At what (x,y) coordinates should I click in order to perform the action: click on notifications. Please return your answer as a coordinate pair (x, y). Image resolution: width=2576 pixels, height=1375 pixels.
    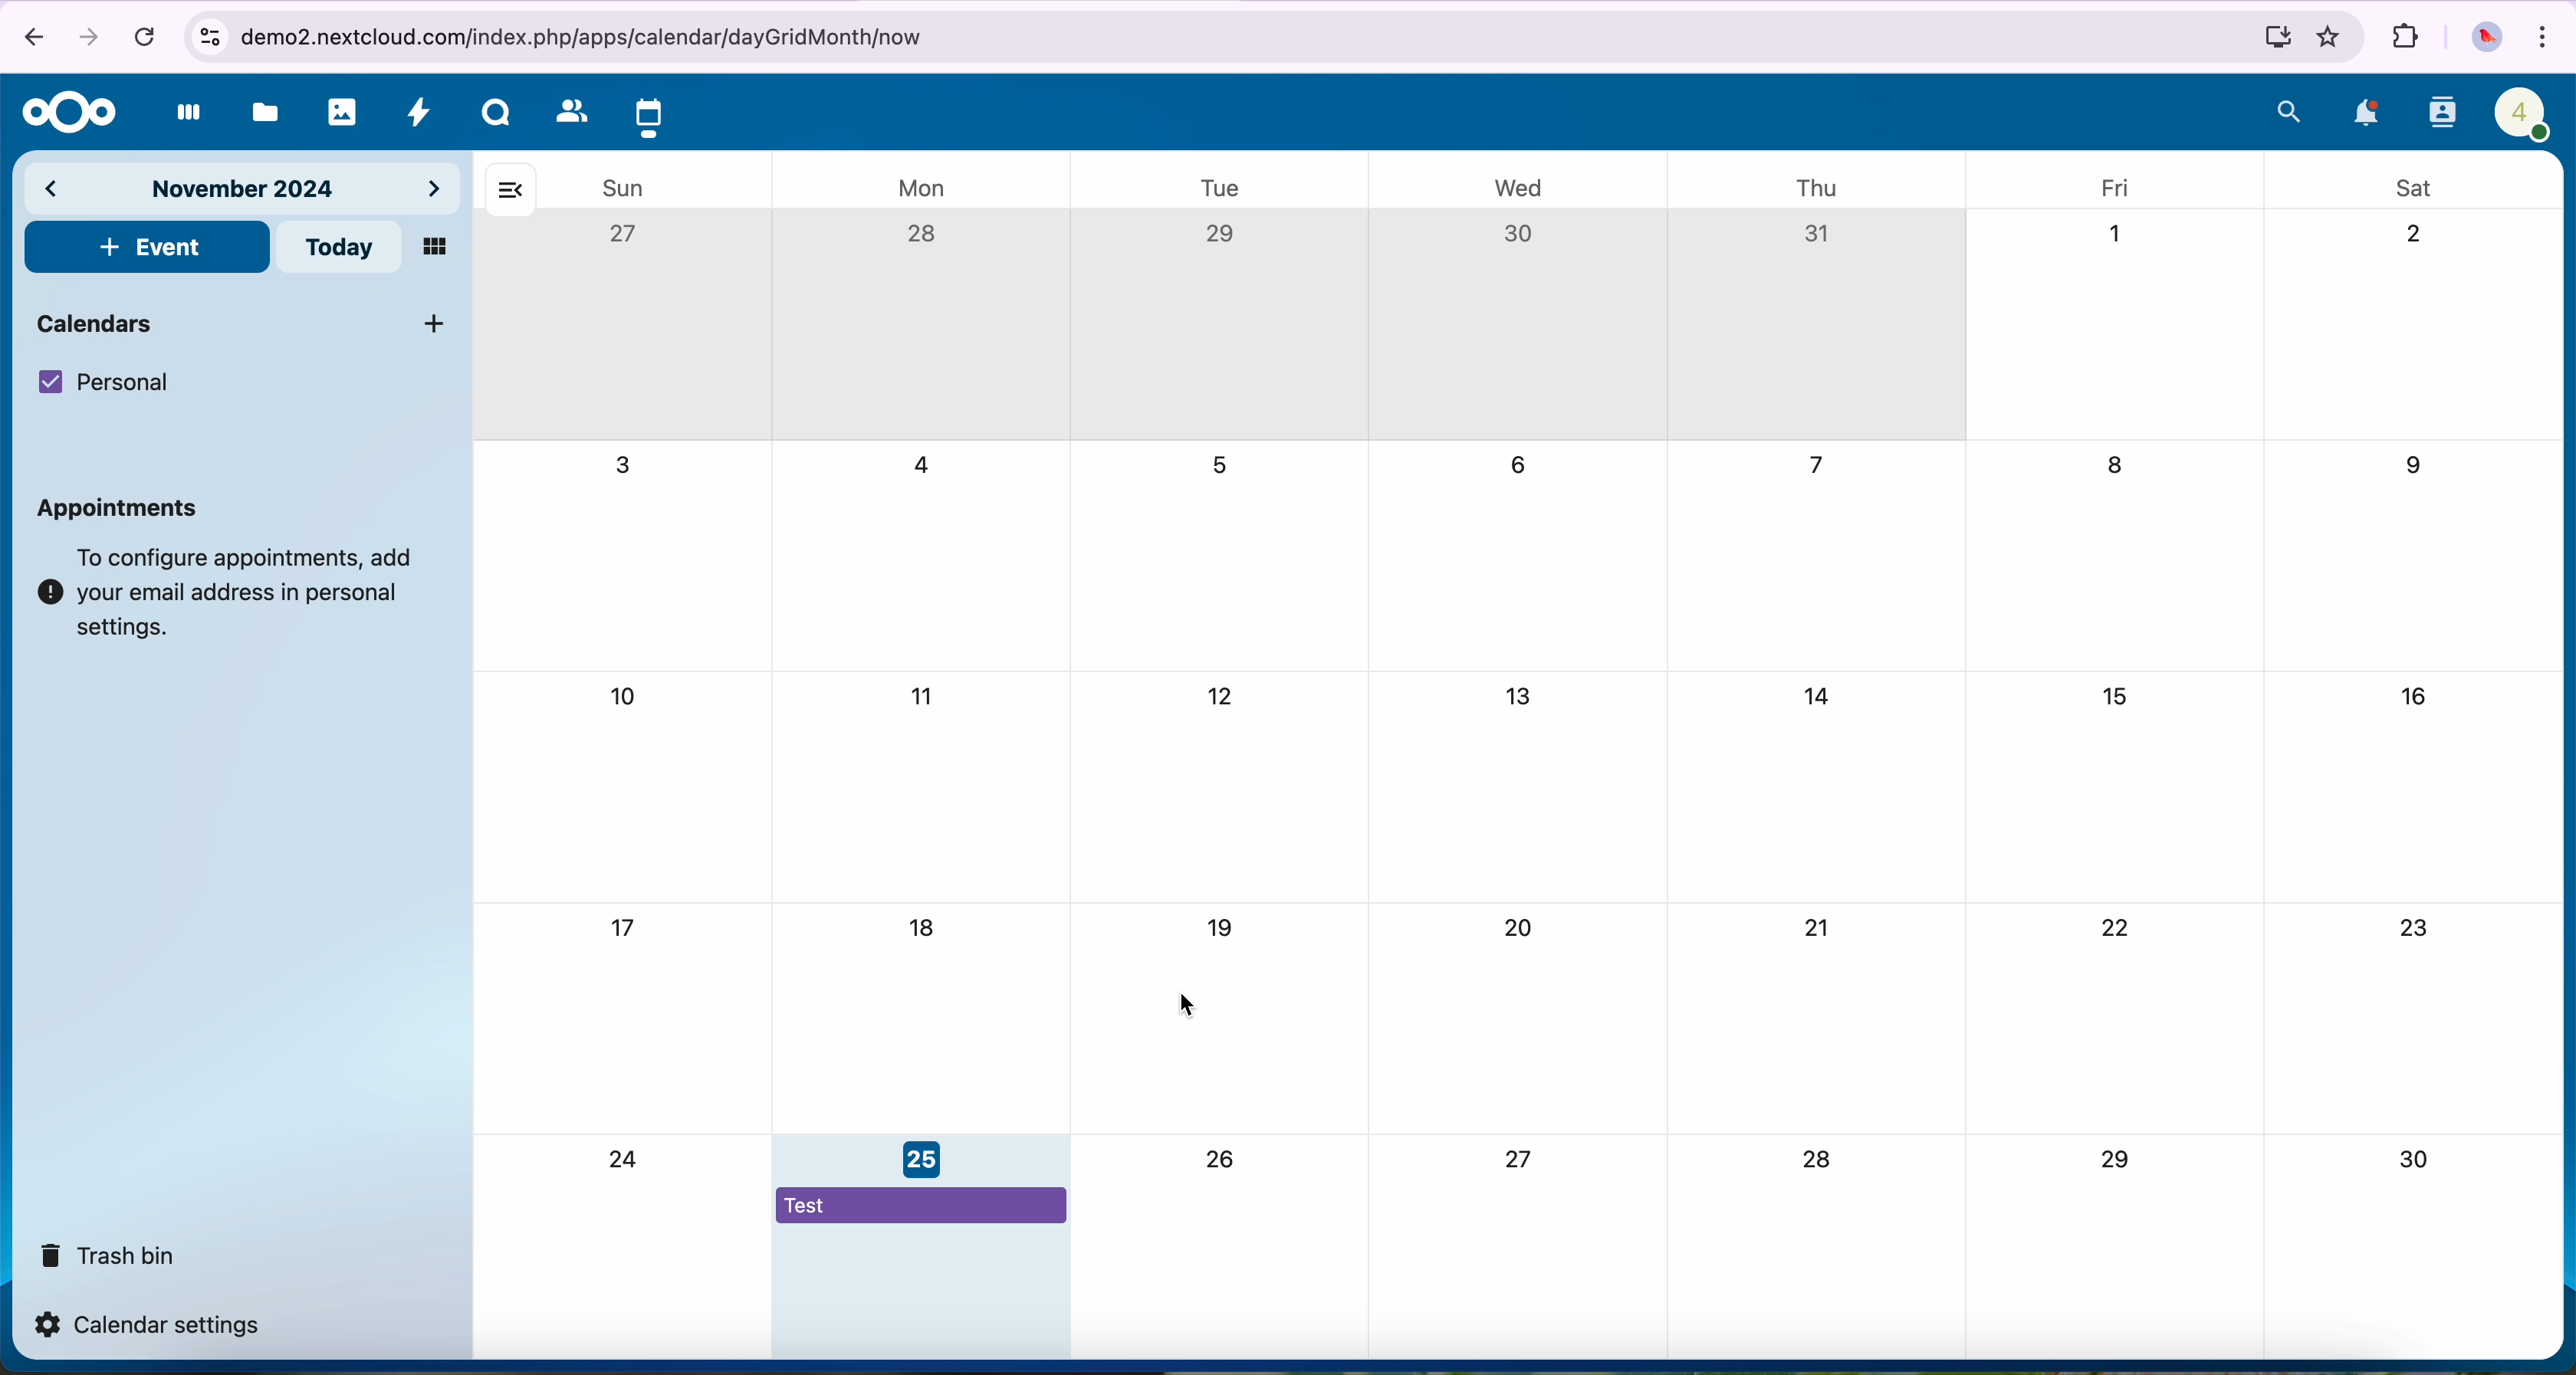
    Looking at the image, I should click on (2367, 115).